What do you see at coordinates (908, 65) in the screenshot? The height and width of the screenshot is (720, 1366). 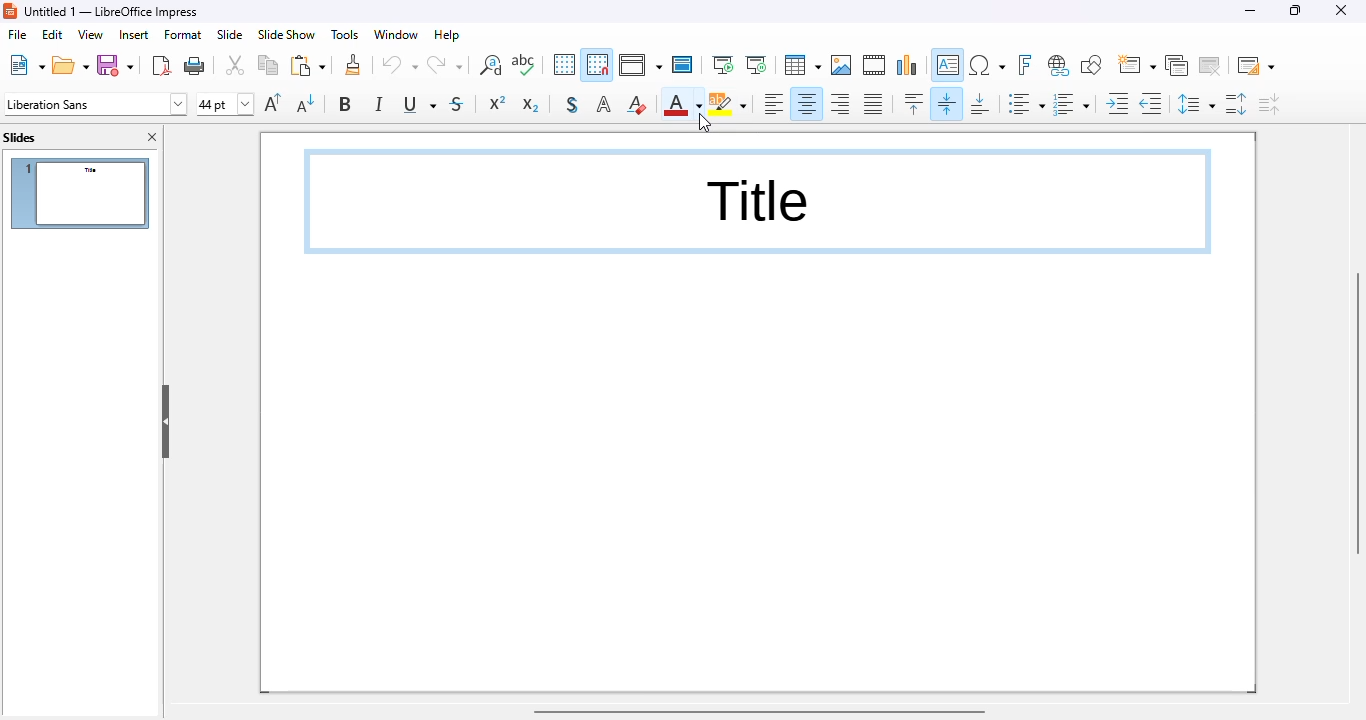 I see `insert chart` at bounding box center [908, 65].